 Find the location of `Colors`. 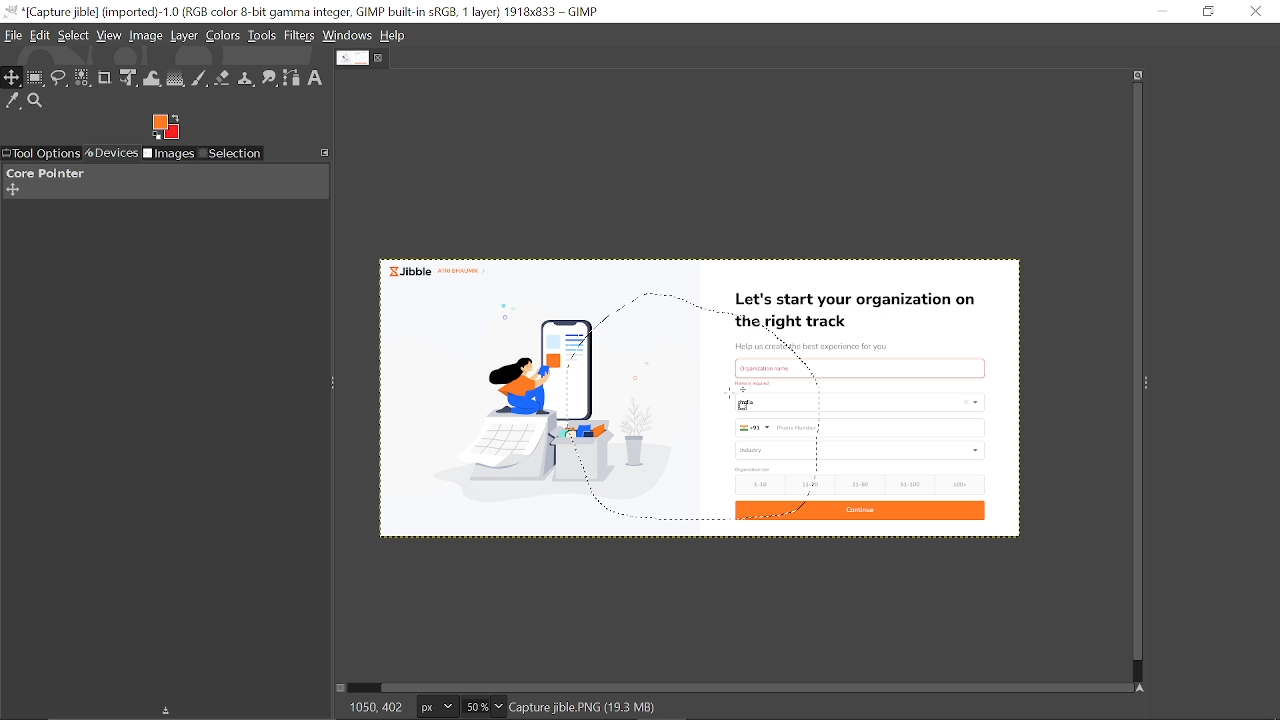

Colors is located at coordinates (223, 37).